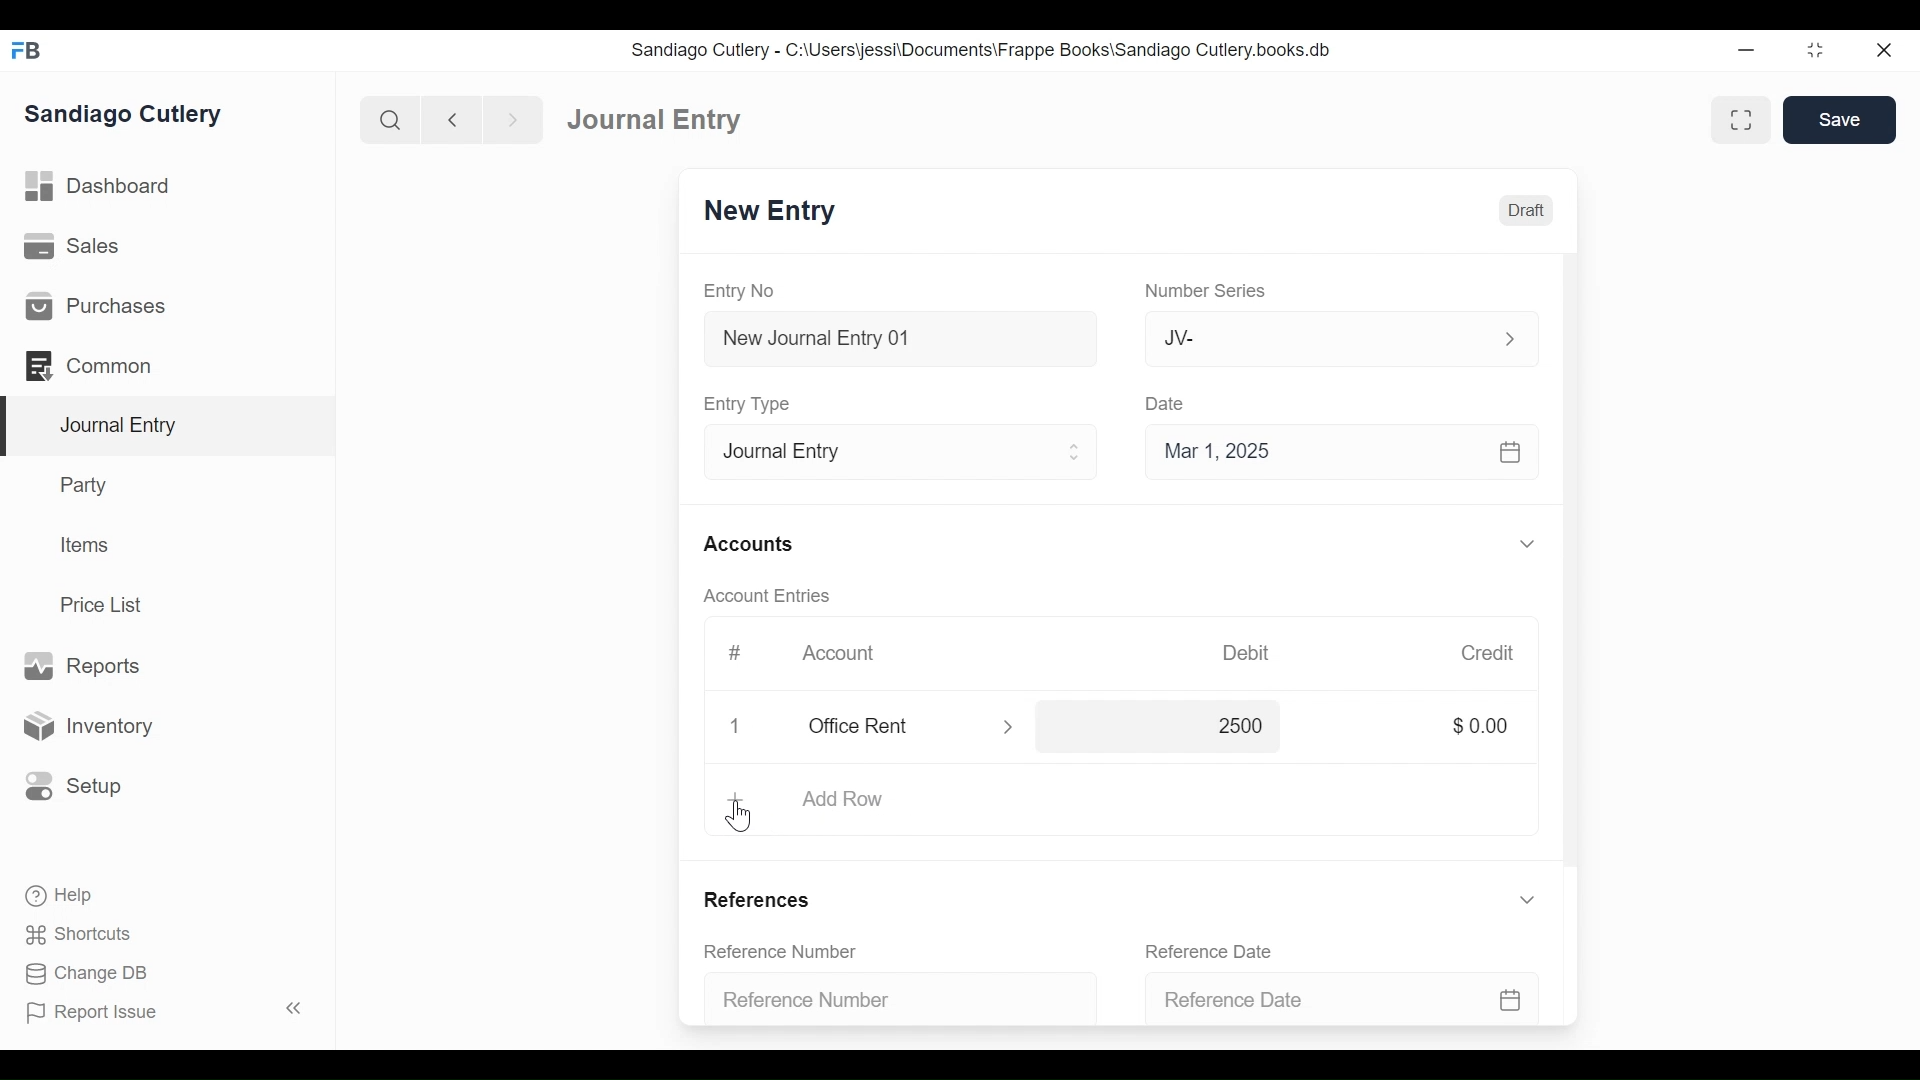  I want to click on FrappeBooks logo, so click(25, 50).